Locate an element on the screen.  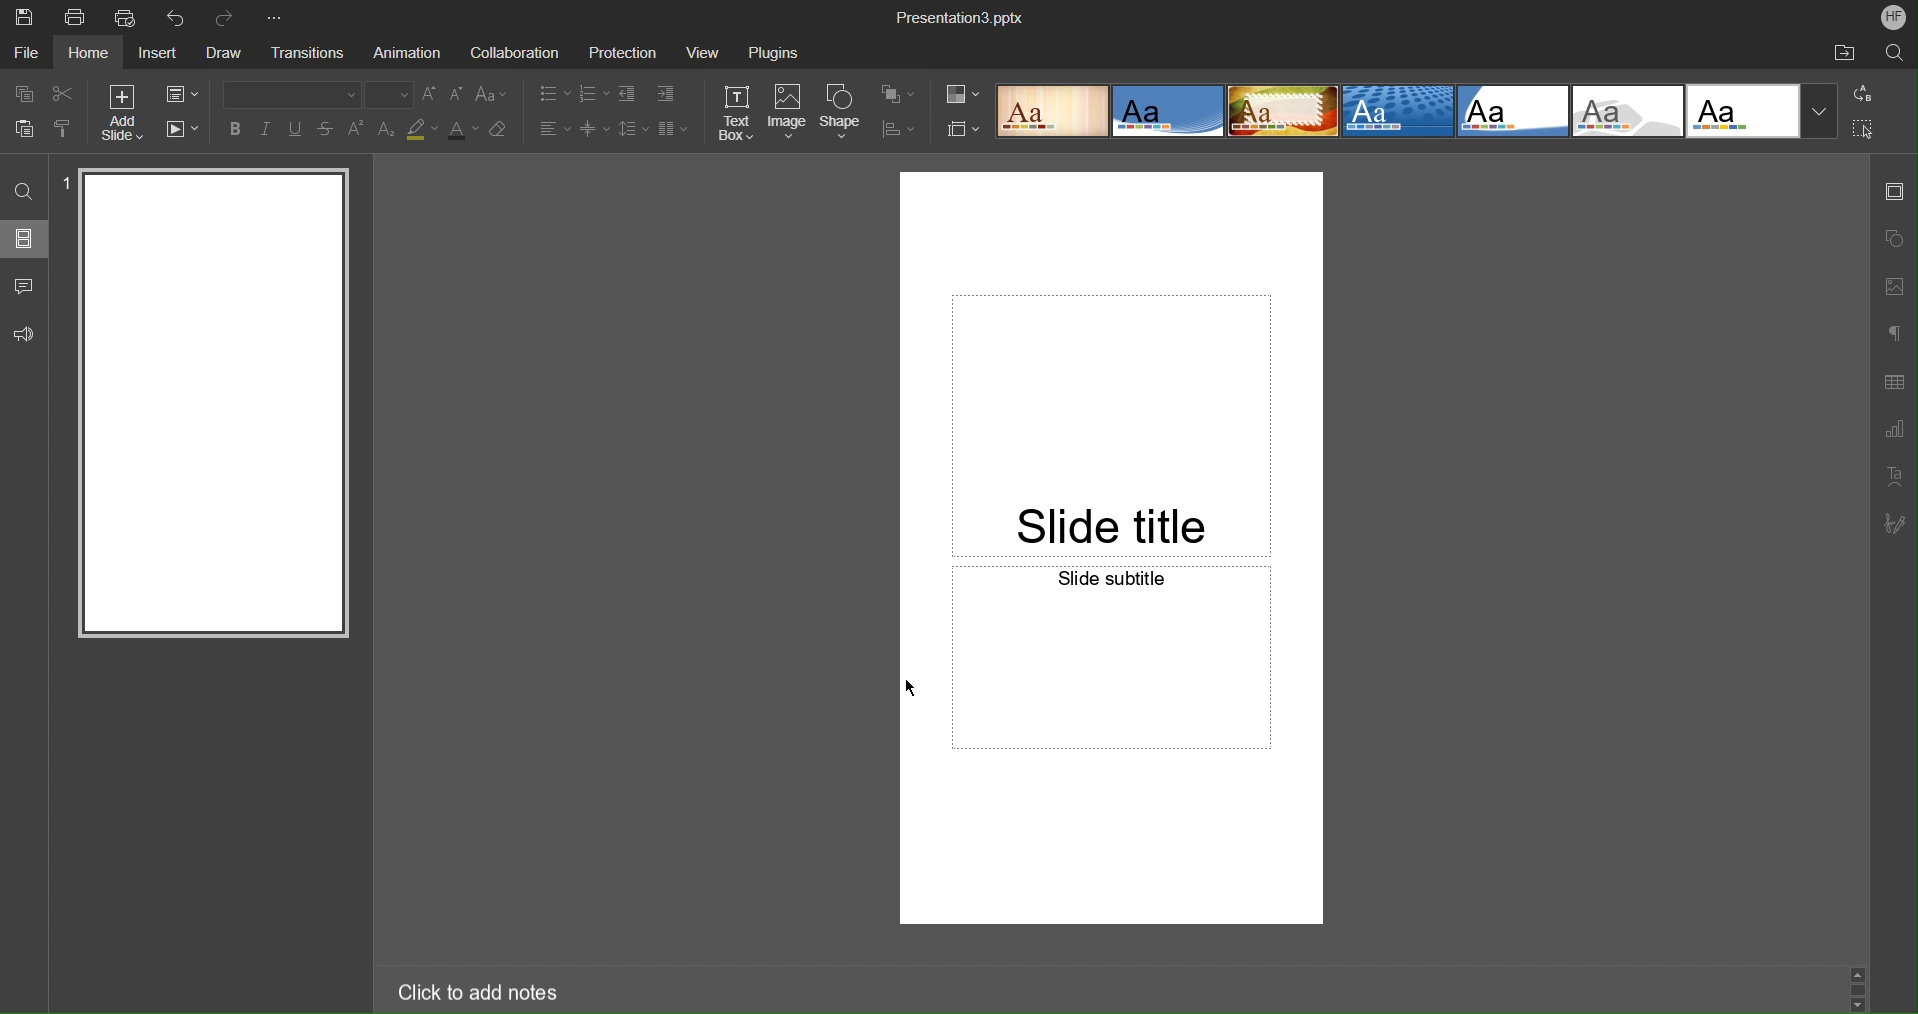
Bullet Points is located at coordinates (552, 93).